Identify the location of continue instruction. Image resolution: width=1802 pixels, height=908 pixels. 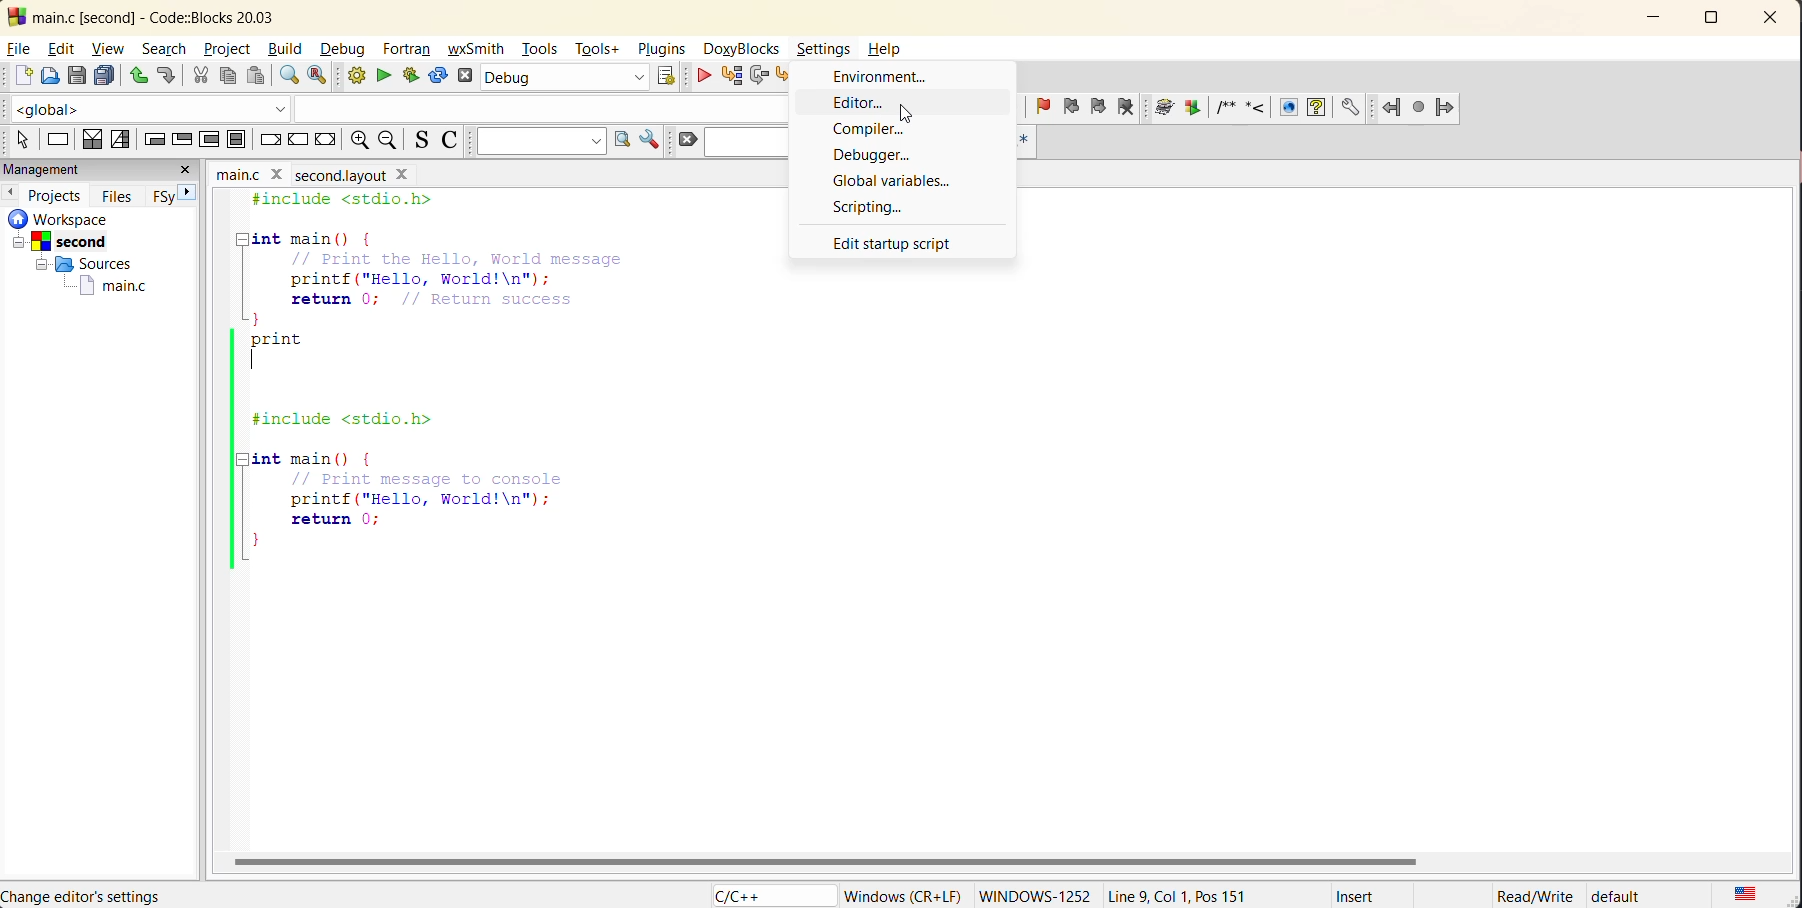
(300, 139).